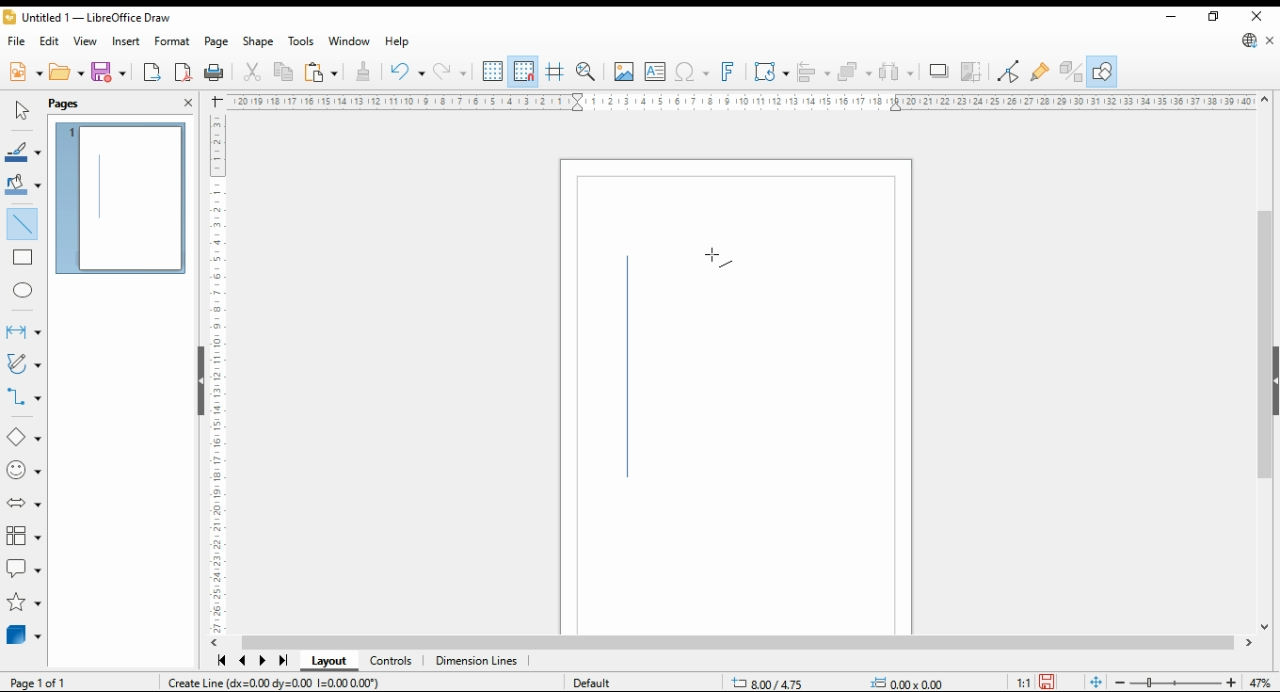 The image size is (1280, 692). I want to click on show grids, so click(492, 72).